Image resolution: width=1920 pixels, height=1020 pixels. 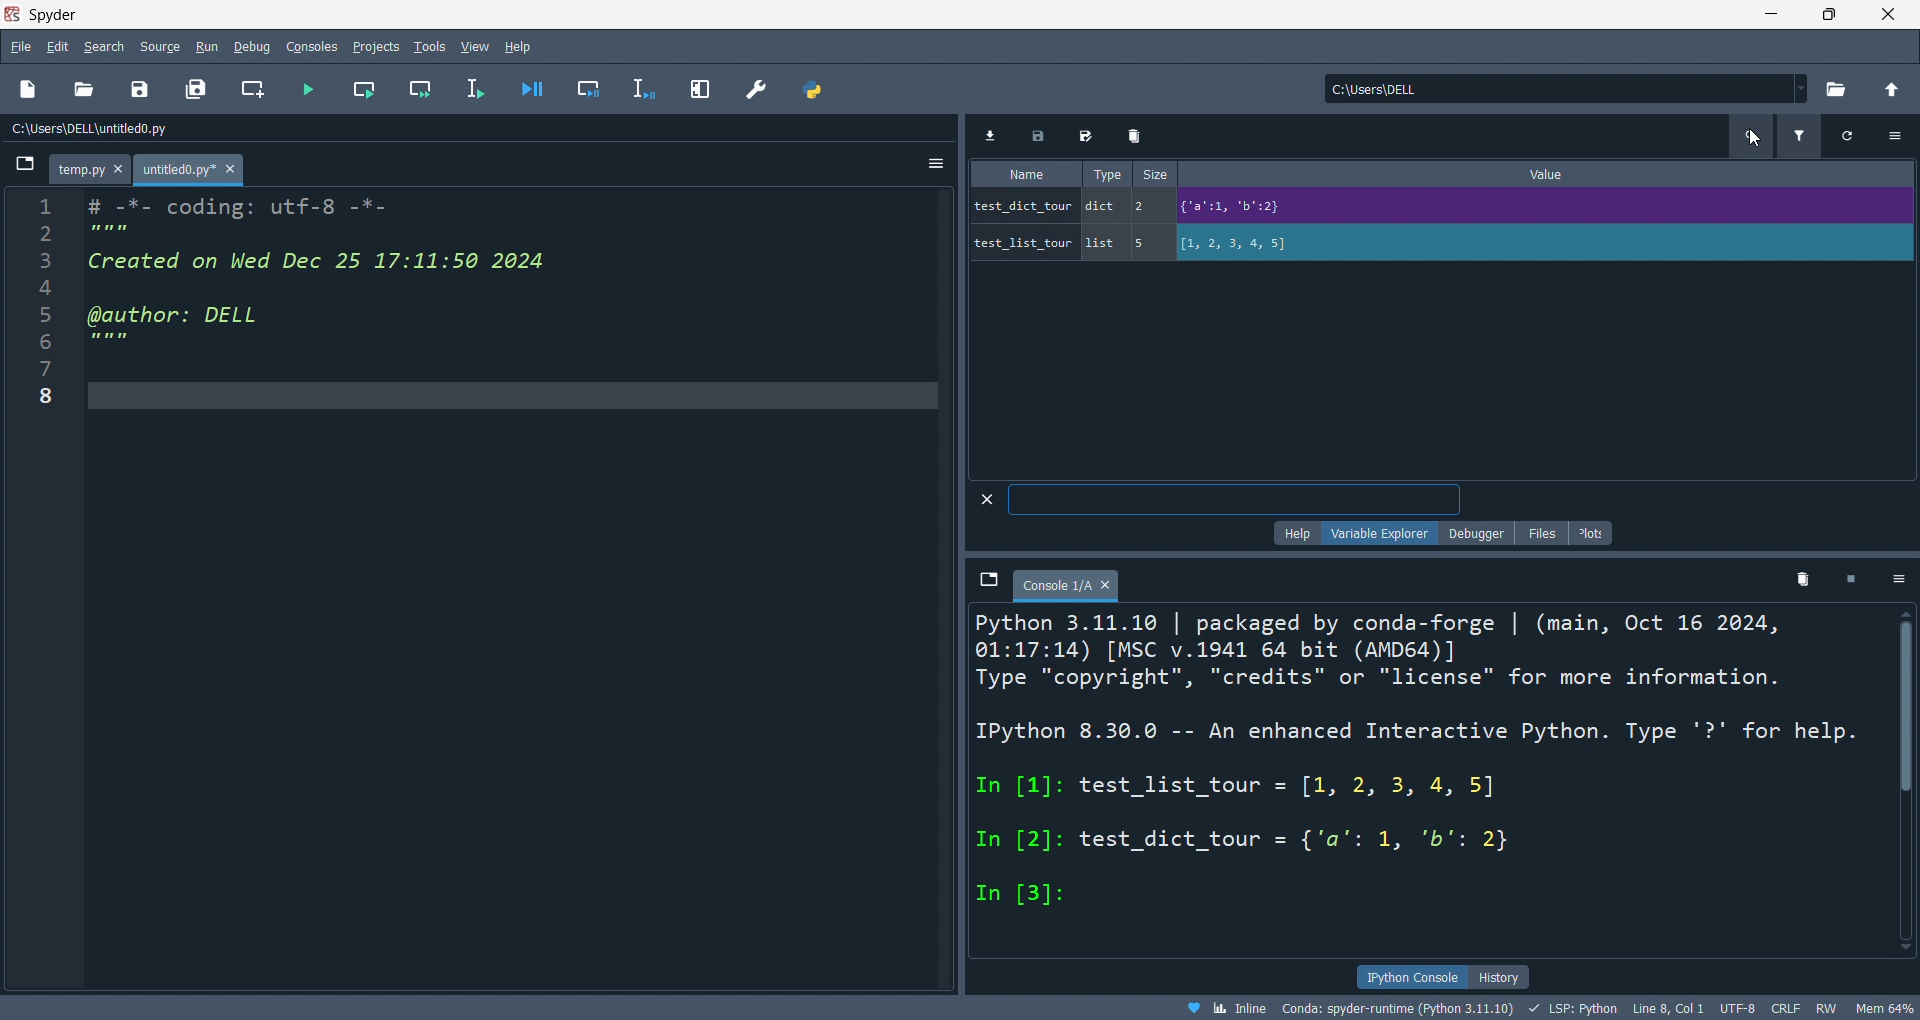 What do you see at coordinates (252, 92) in the screenshot?
I see `create cell` at bounding box center [252, 92].